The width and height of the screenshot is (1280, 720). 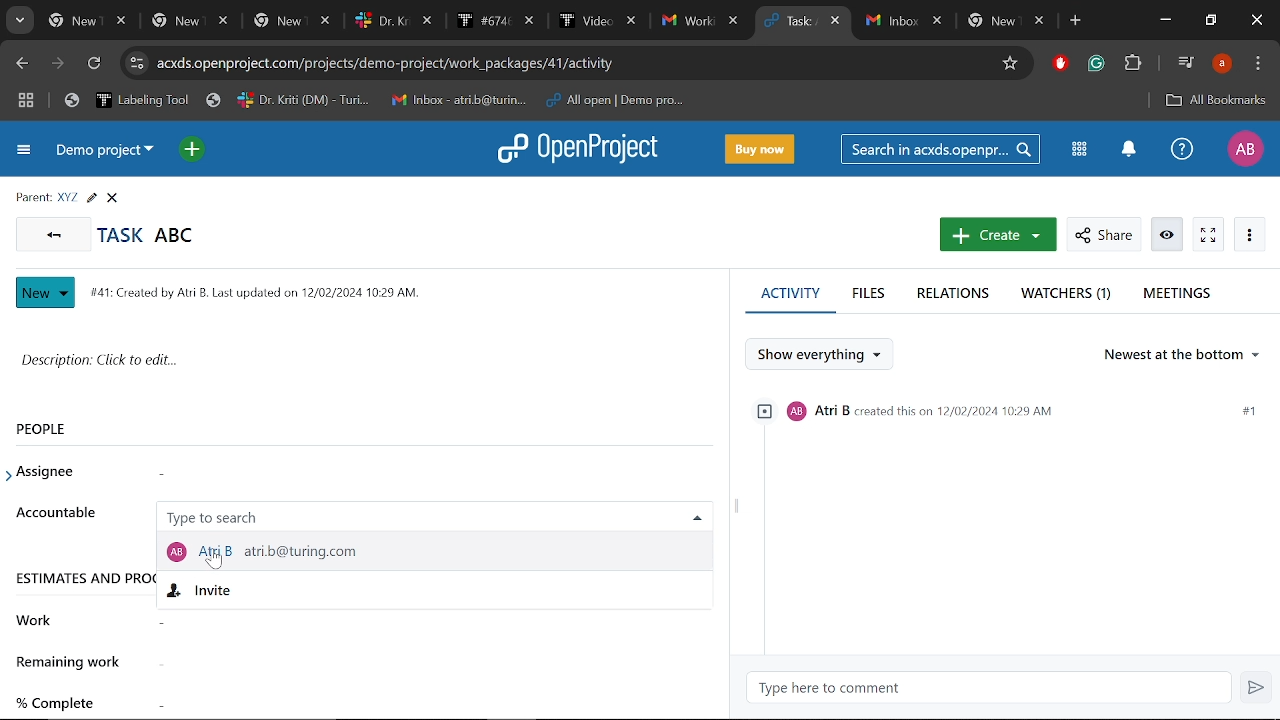 I want to click on Files, so click(x=869, y=293).